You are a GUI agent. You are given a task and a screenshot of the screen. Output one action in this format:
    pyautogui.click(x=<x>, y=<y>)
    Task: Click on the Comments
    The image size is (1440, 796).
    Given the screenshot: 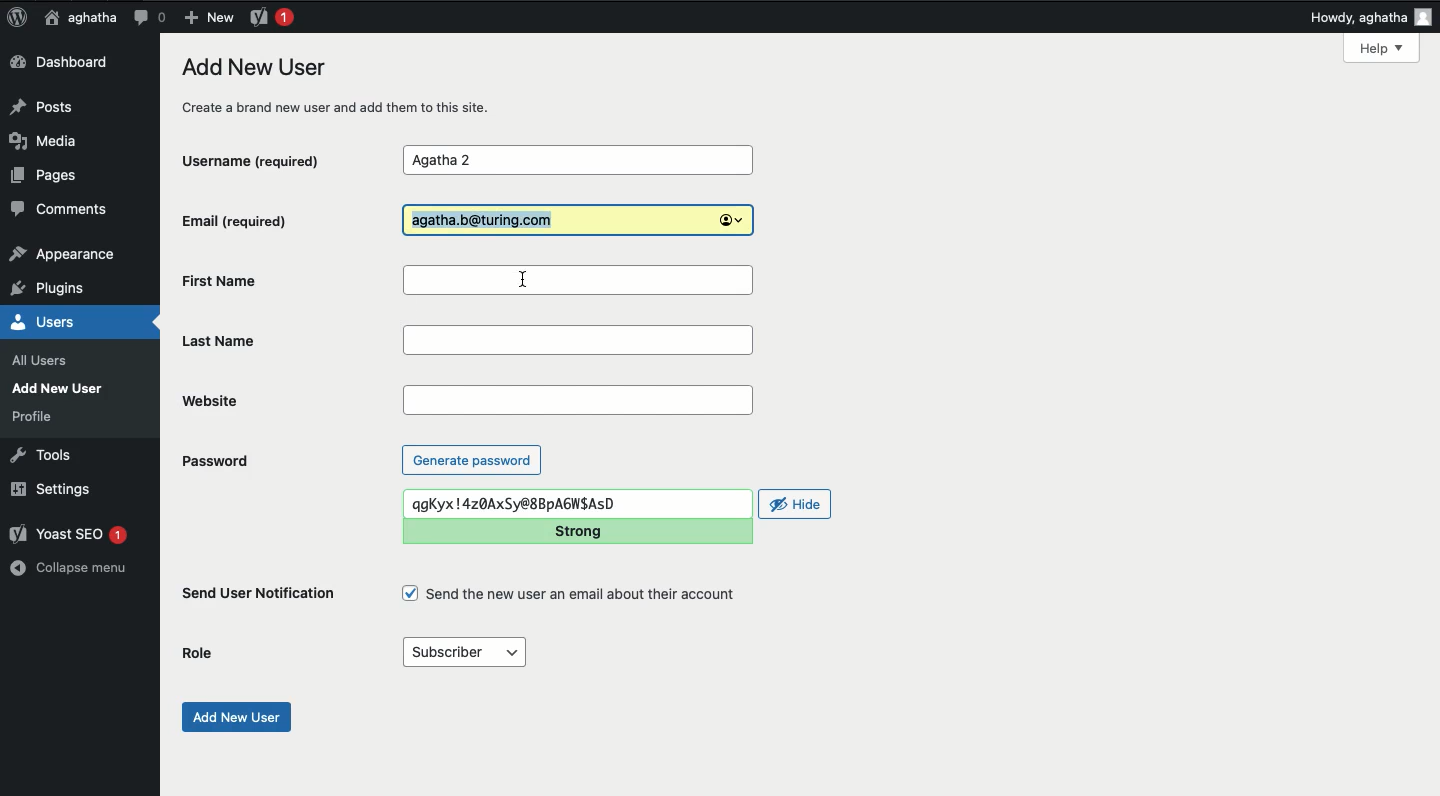 What is the action you would take?
    pyautogui.click(x=61, y=212)
    